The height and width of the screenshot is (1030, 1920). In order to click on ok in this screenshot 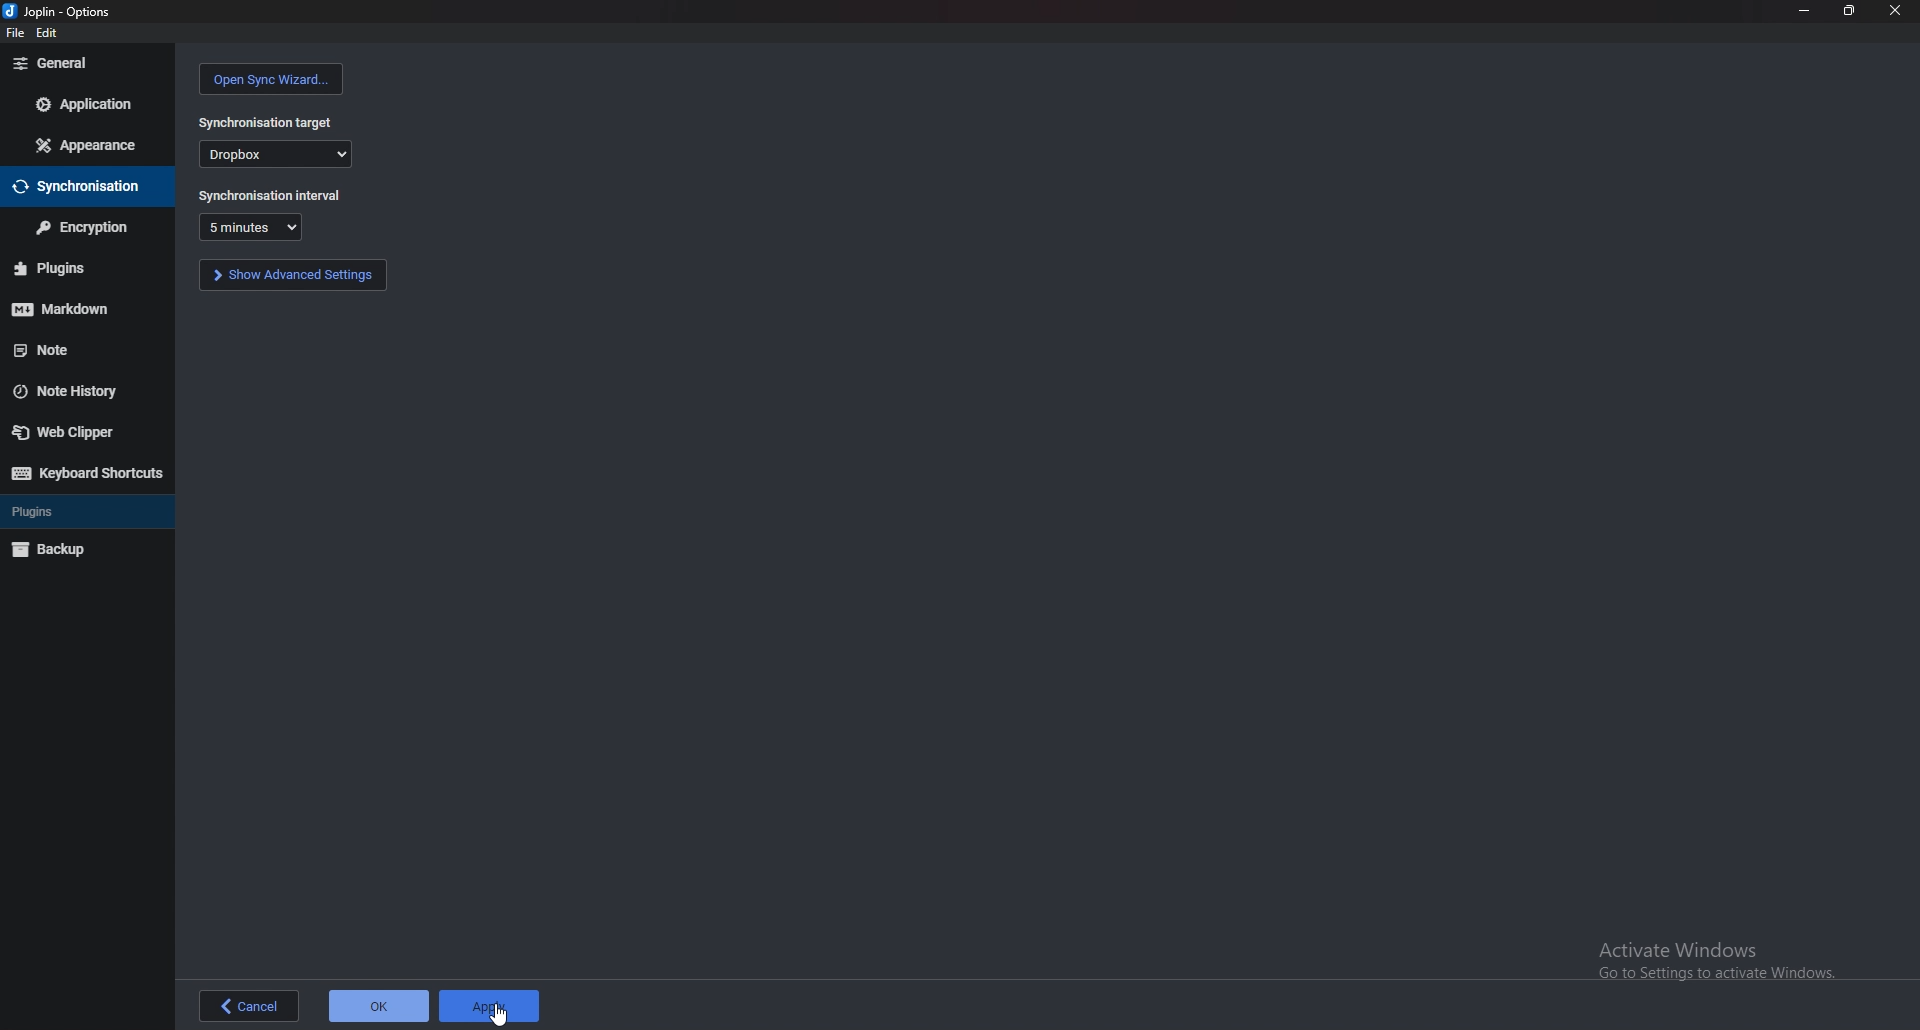, I will do `click(379, 1007)`.